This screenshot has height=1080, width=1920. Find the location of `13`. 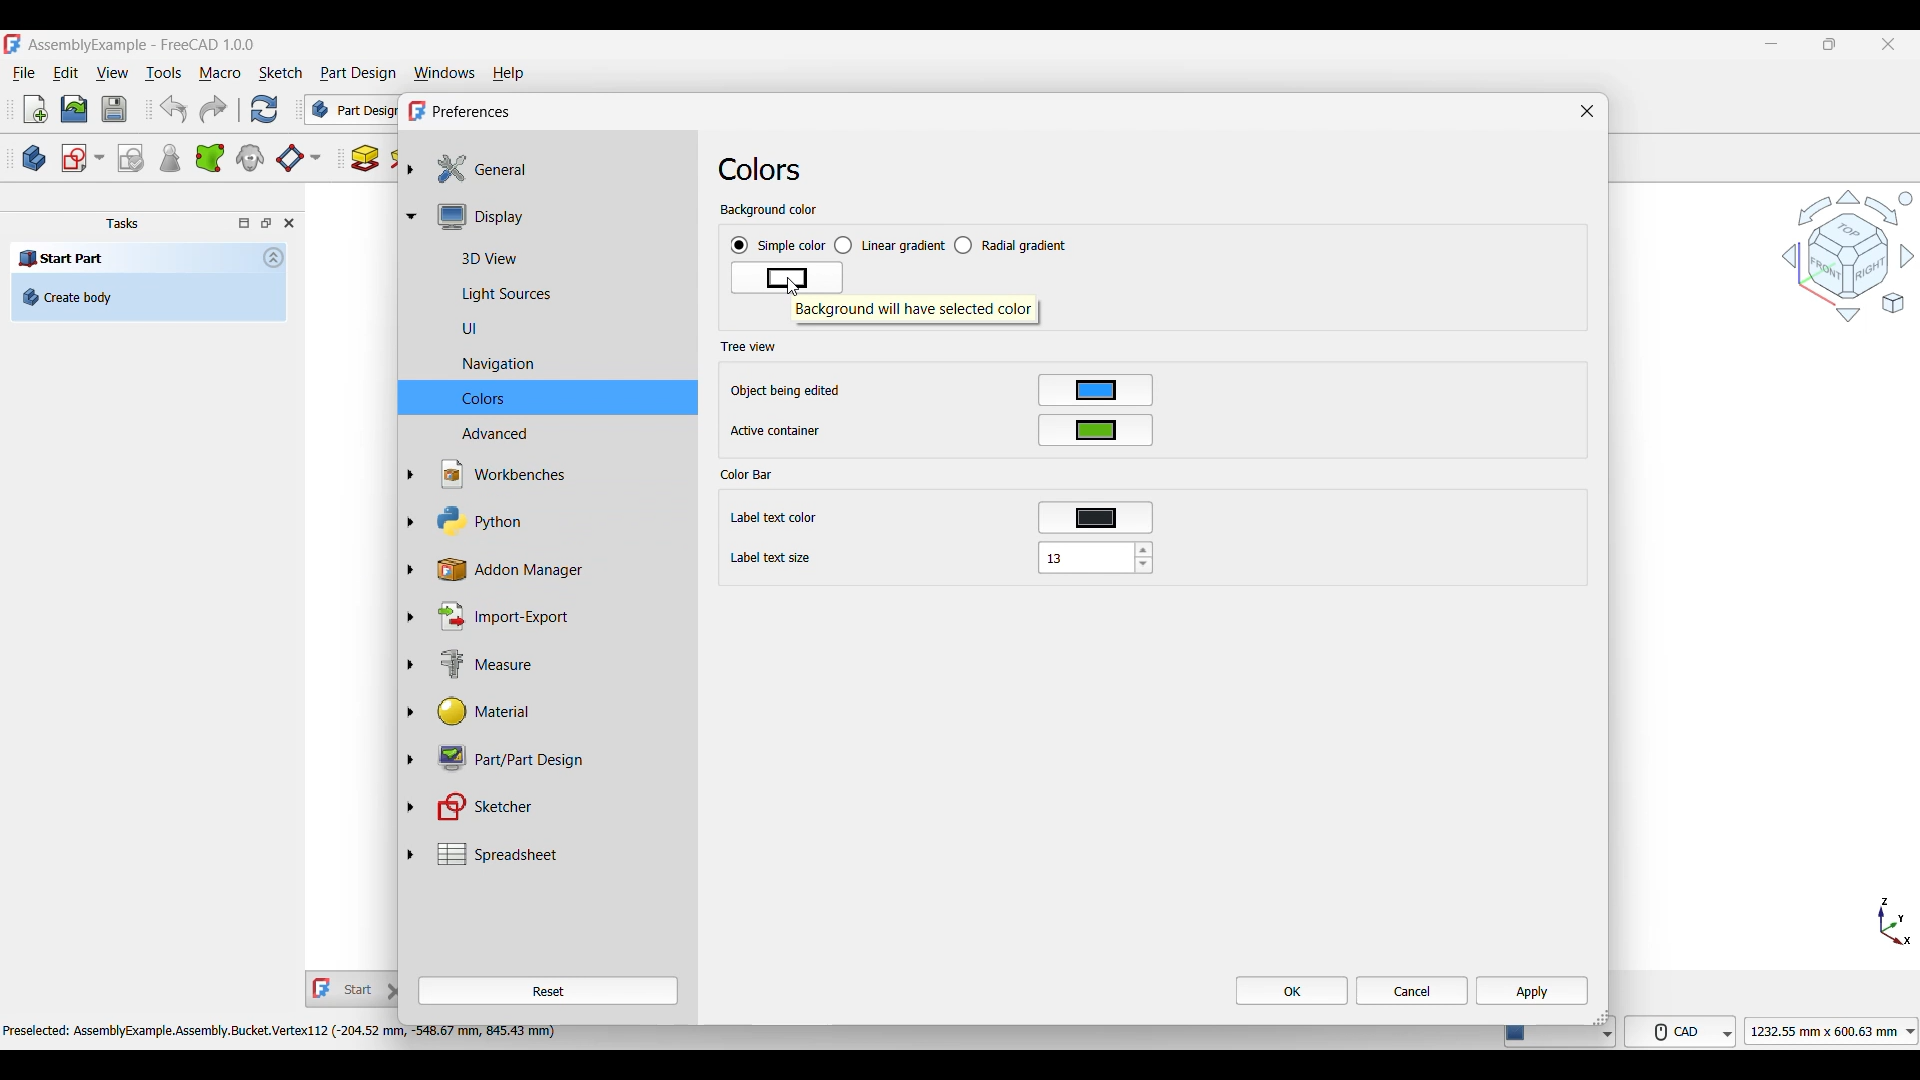

13 is located at coordinates (1095, 557).